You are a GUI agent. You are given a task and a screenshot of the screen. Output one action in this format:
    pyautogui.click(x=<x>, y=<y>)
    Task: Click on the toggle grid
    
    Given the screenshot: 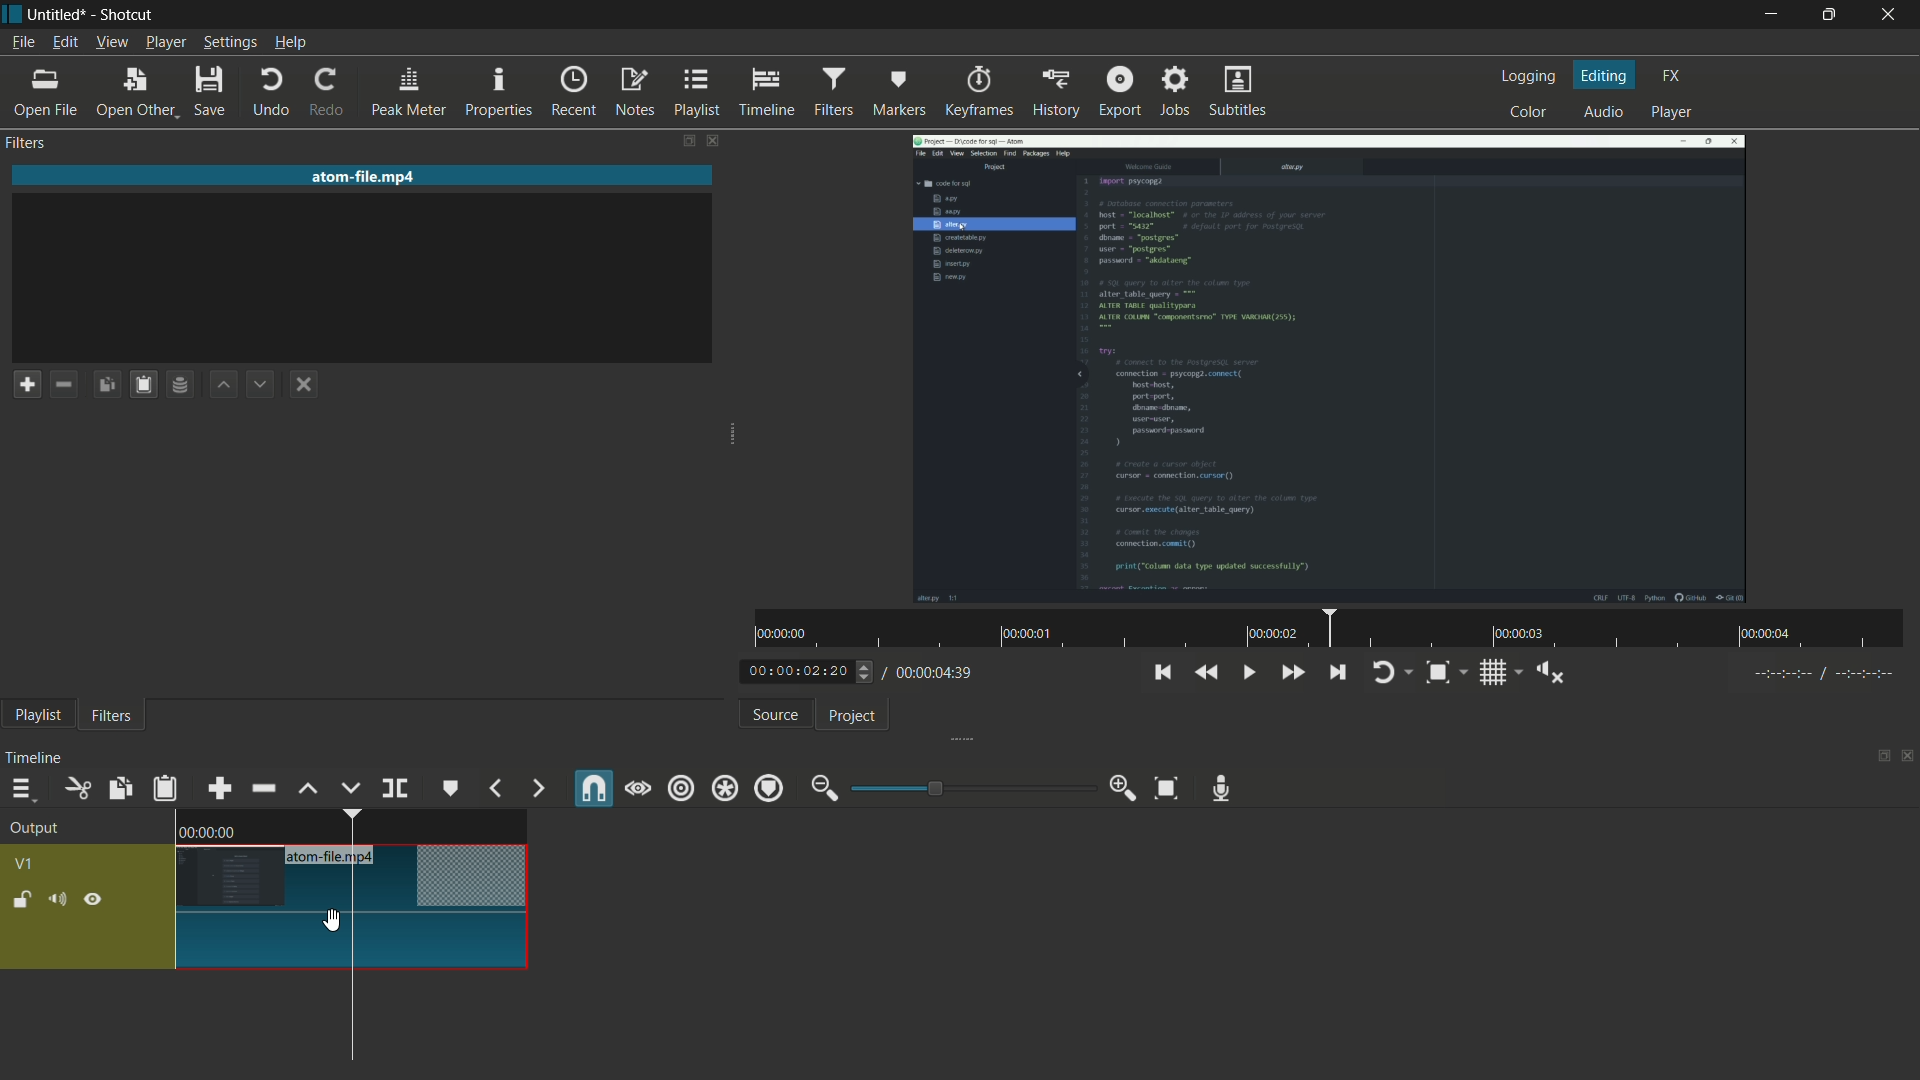 What is the action you would take?
    pyautogui.click(x=1492, y=673)
    